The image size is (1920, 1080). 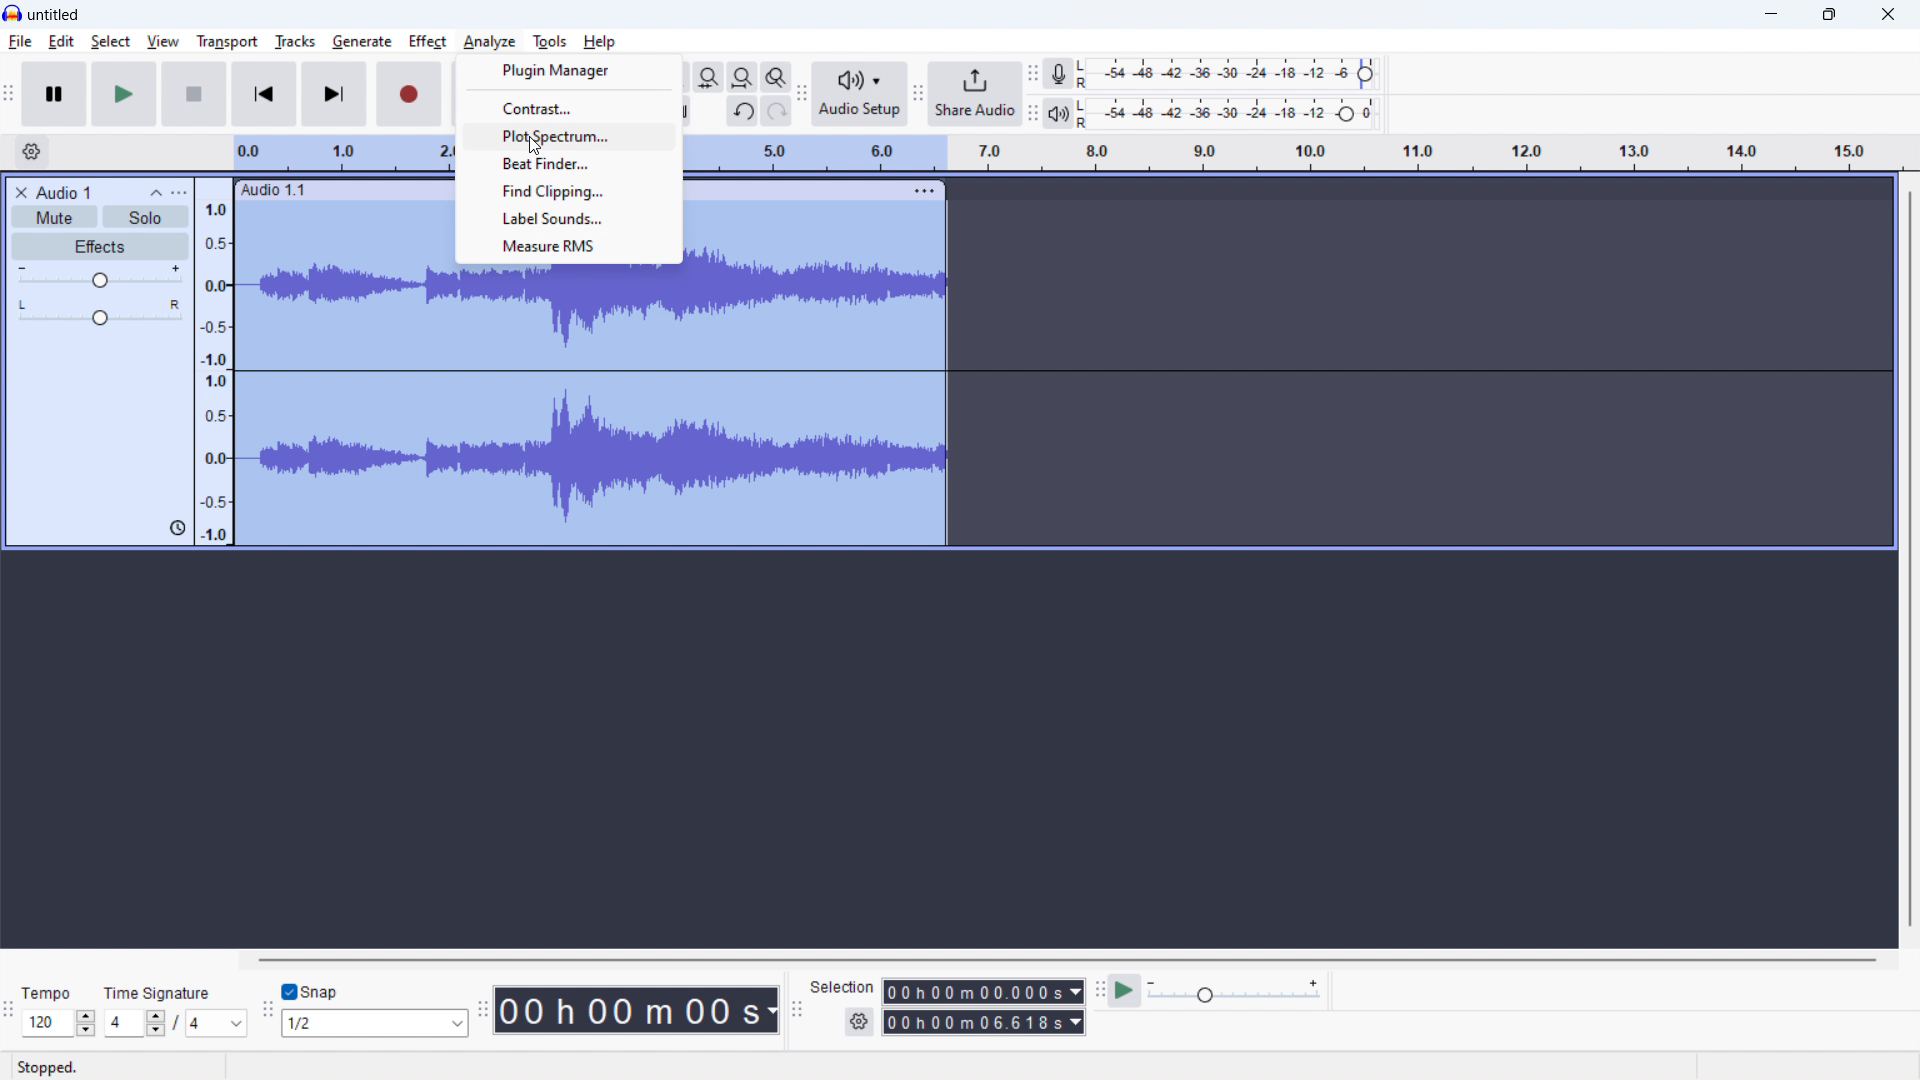 What do you see at coordinates (55, 217) in the screenshot?
I see `mute` at bounding box center [55, 217].